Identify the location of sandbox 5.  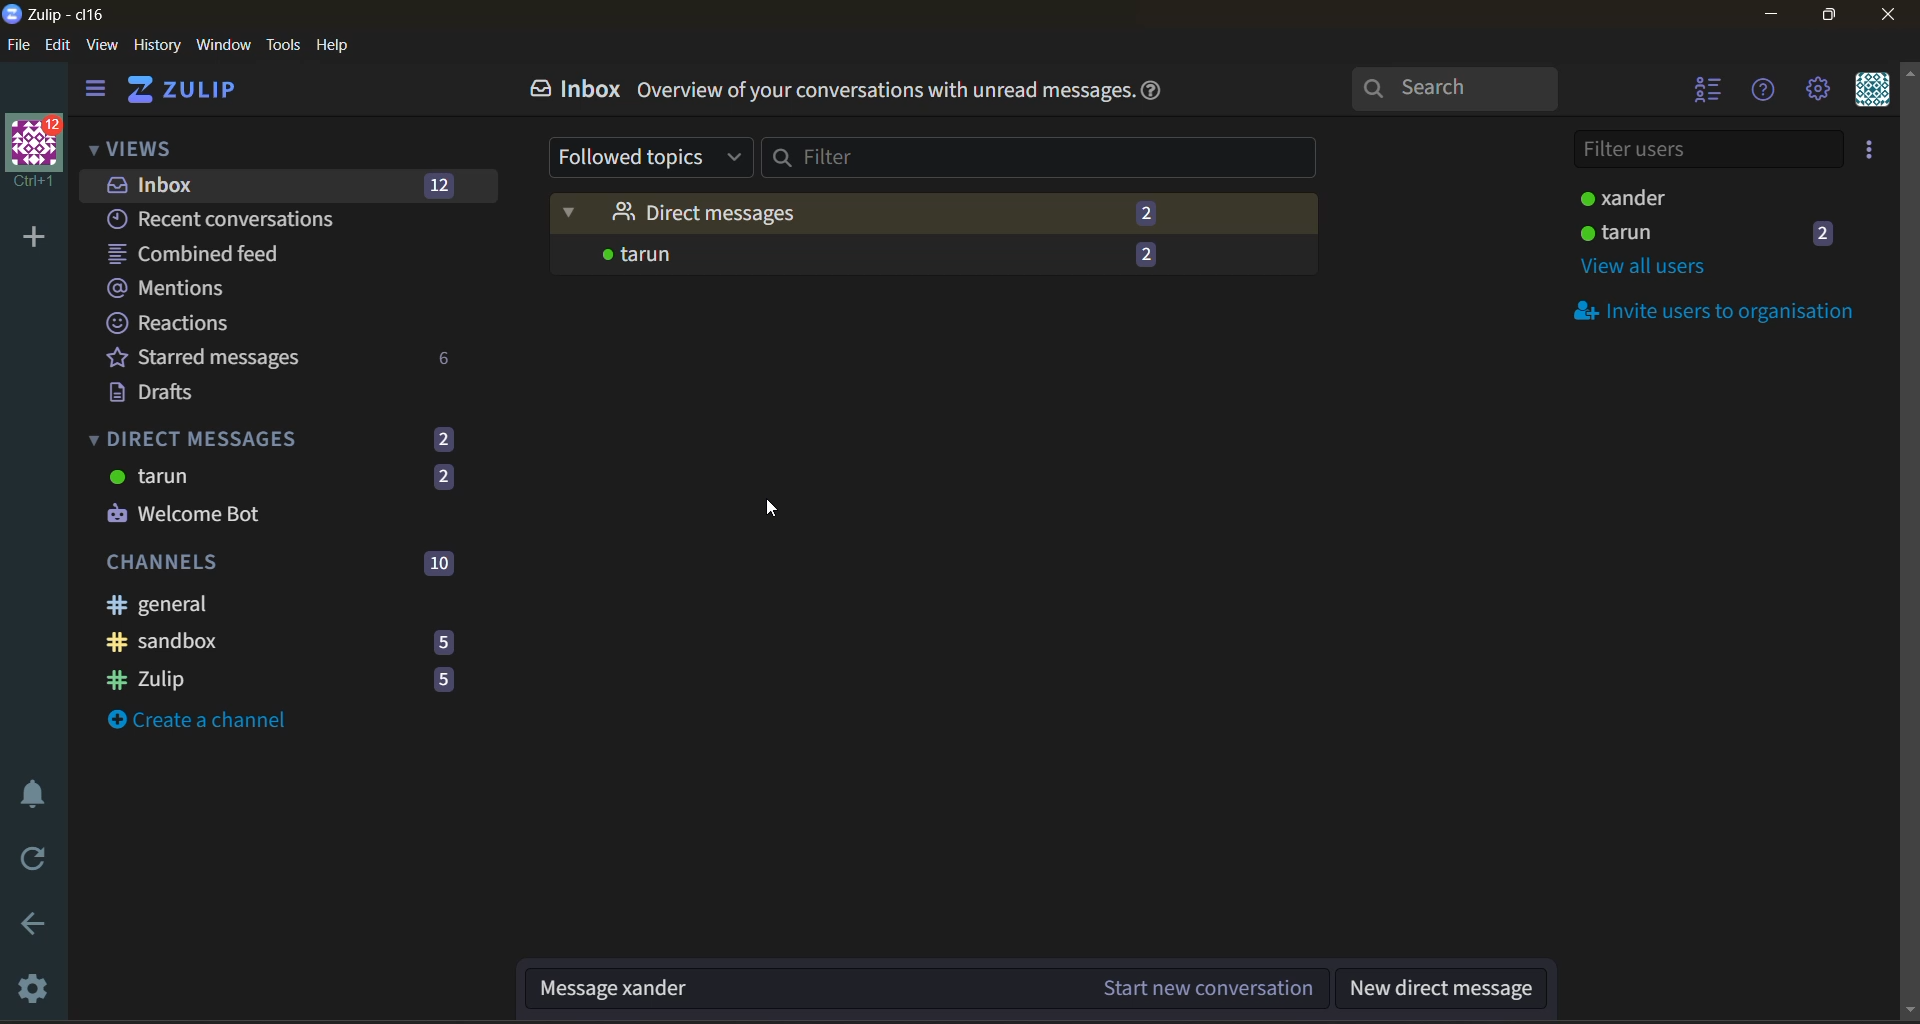
(281, 647).